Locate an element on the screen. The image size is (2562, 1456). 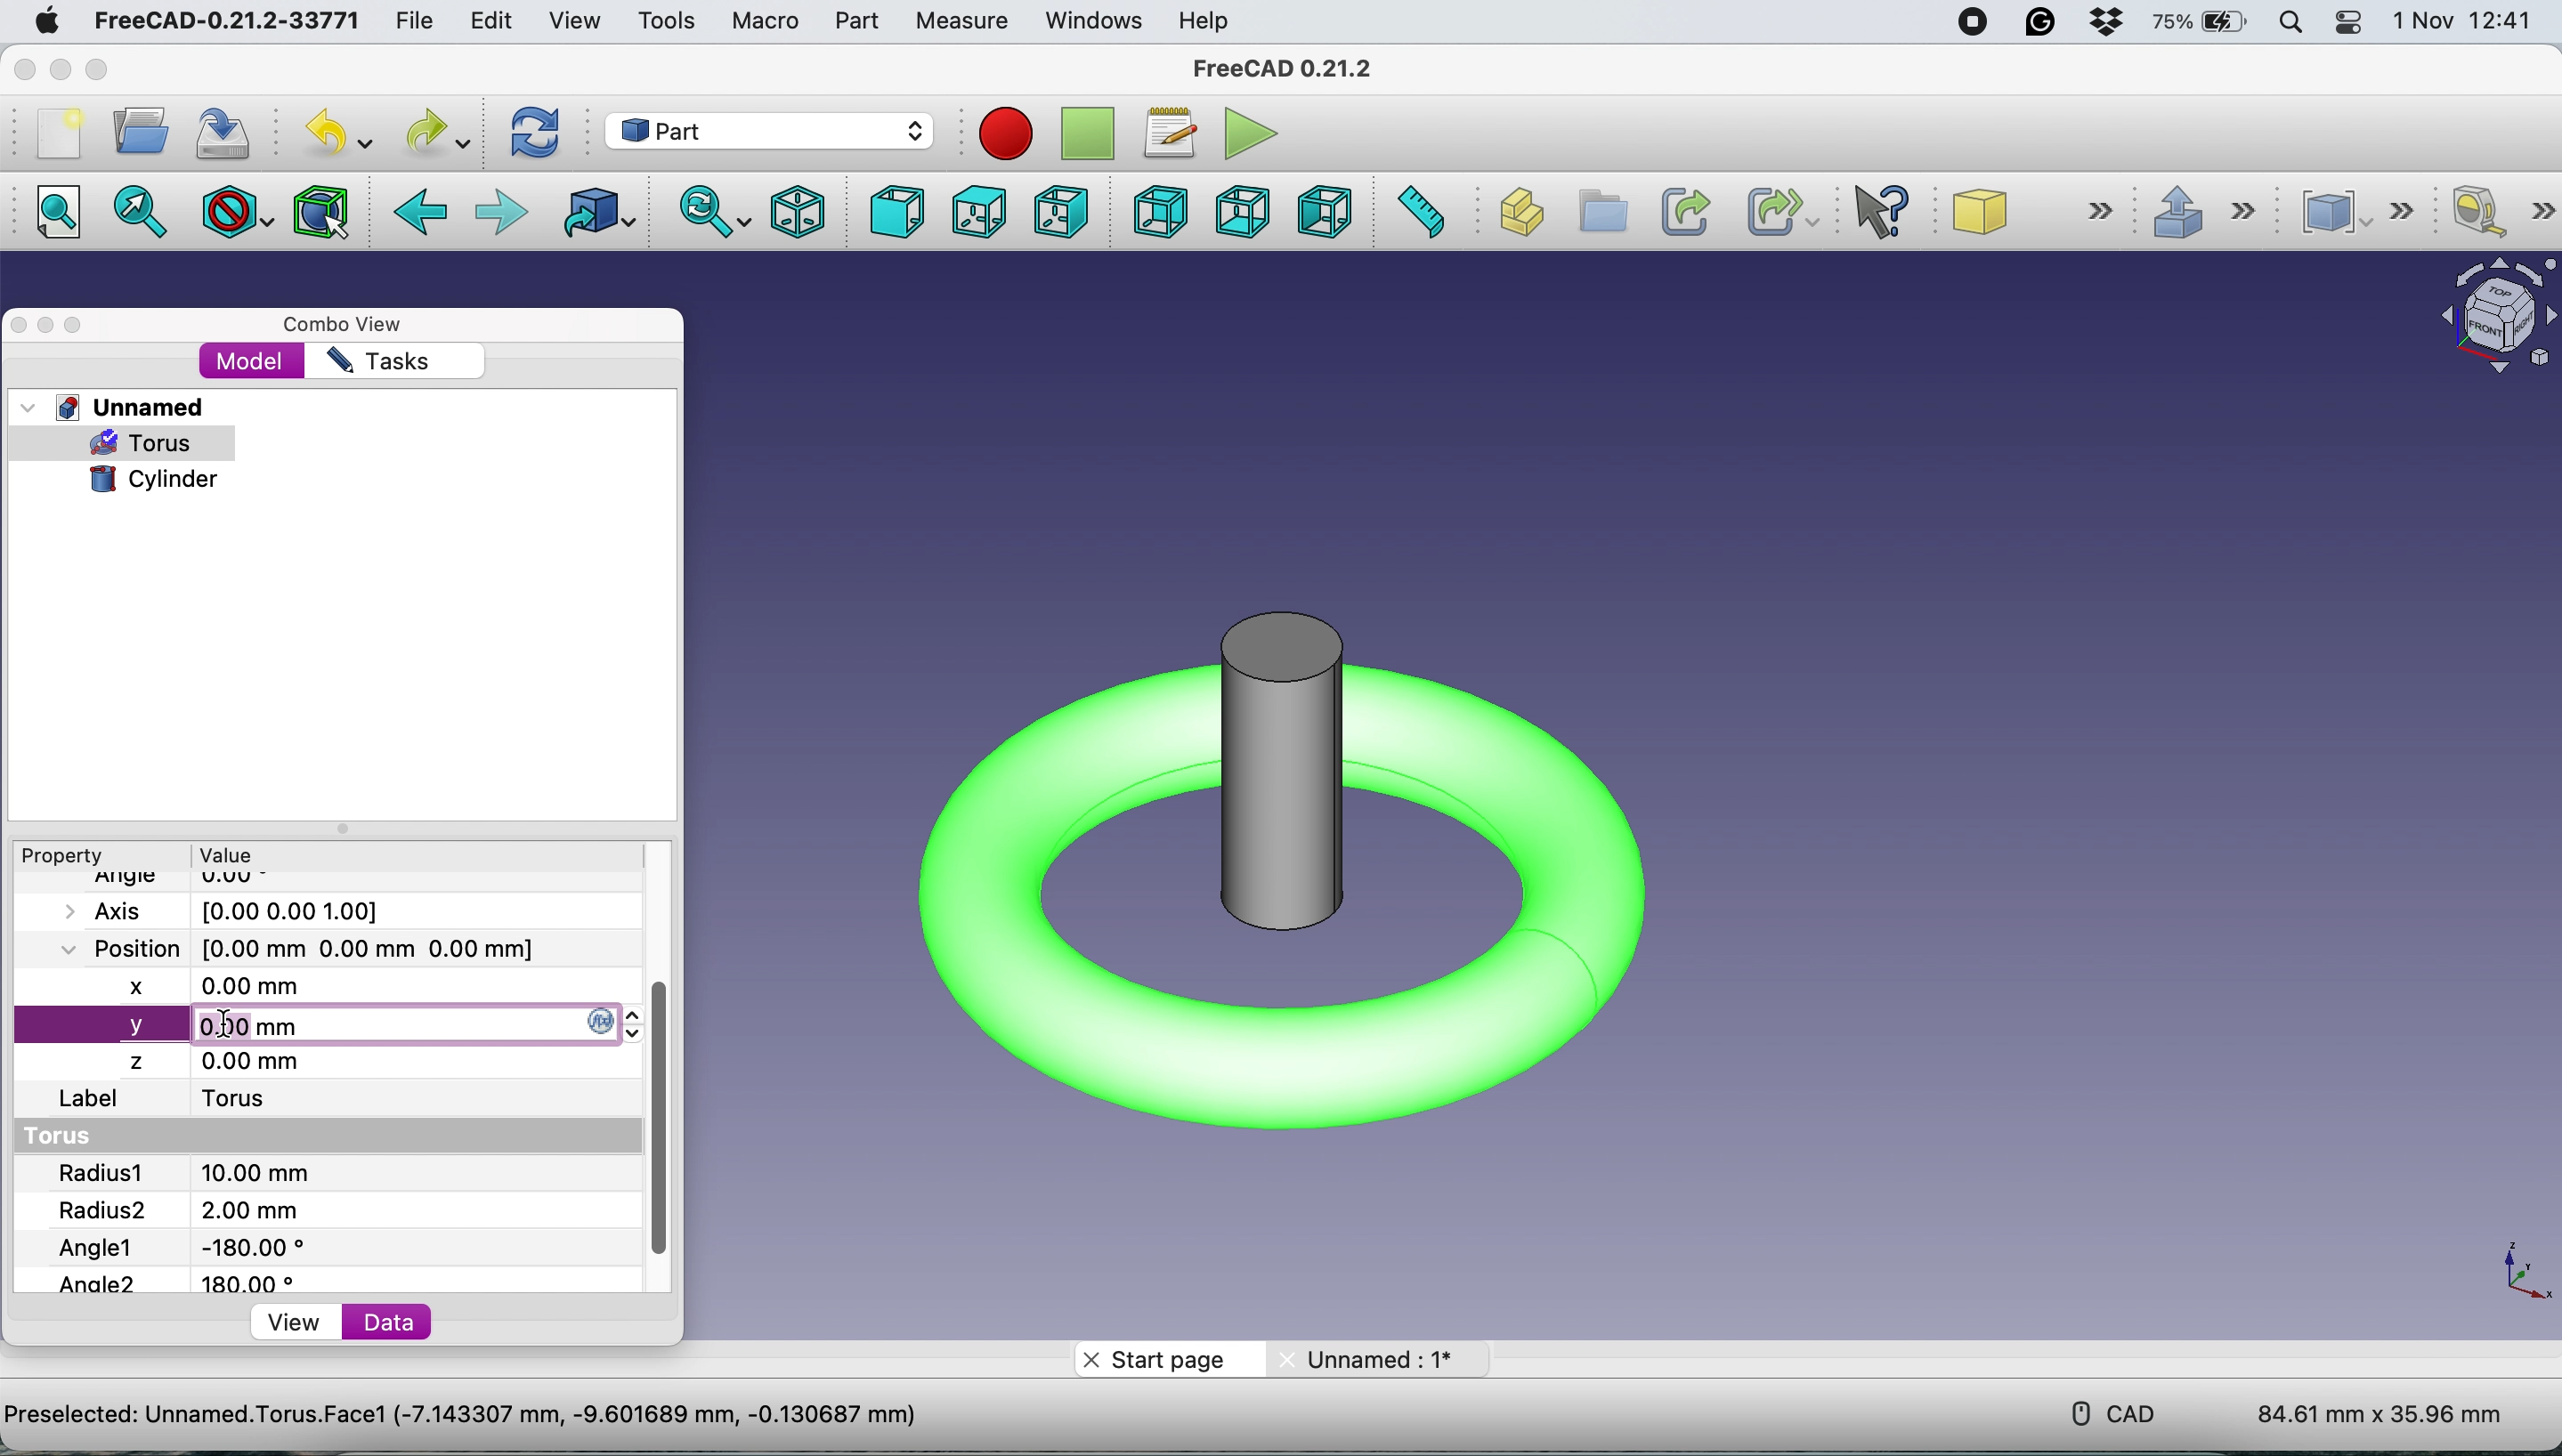
new is located at coordinates (58, 133).